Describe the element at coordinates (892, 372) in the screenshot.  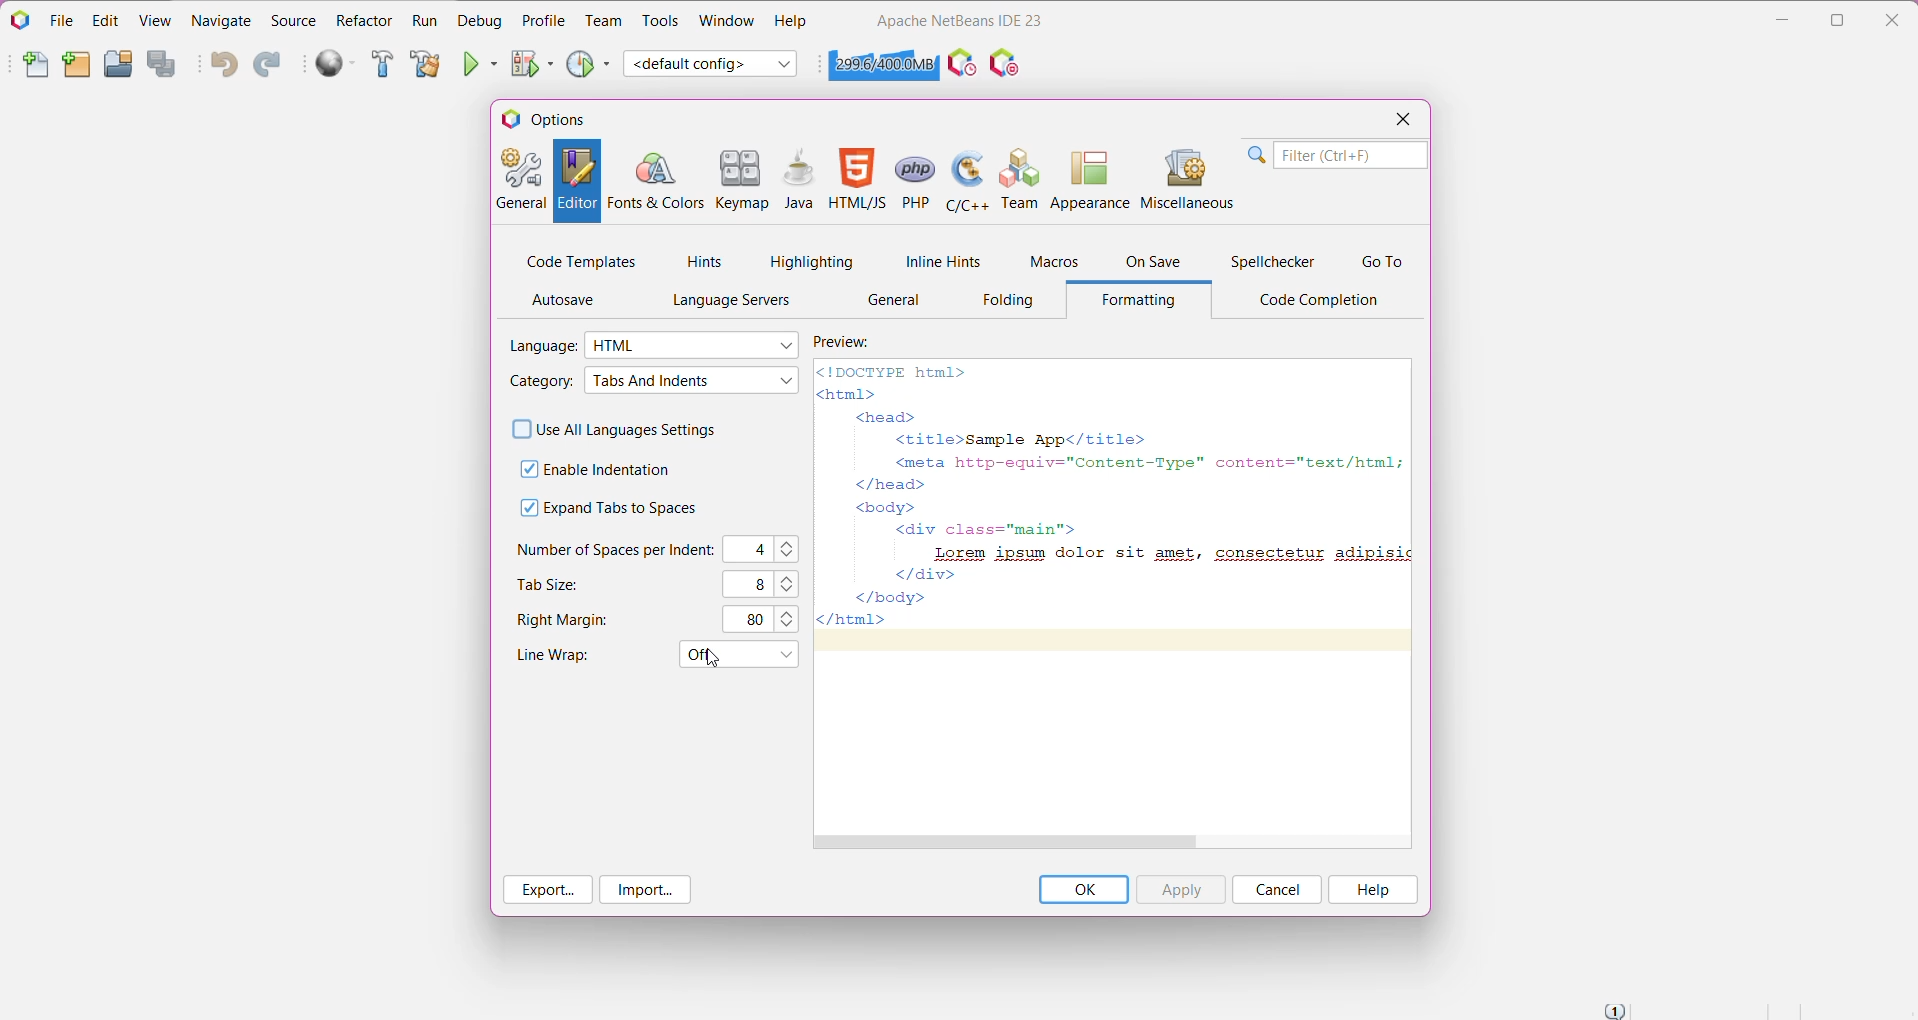
I see `<!DOCTYPE html>` at that location.